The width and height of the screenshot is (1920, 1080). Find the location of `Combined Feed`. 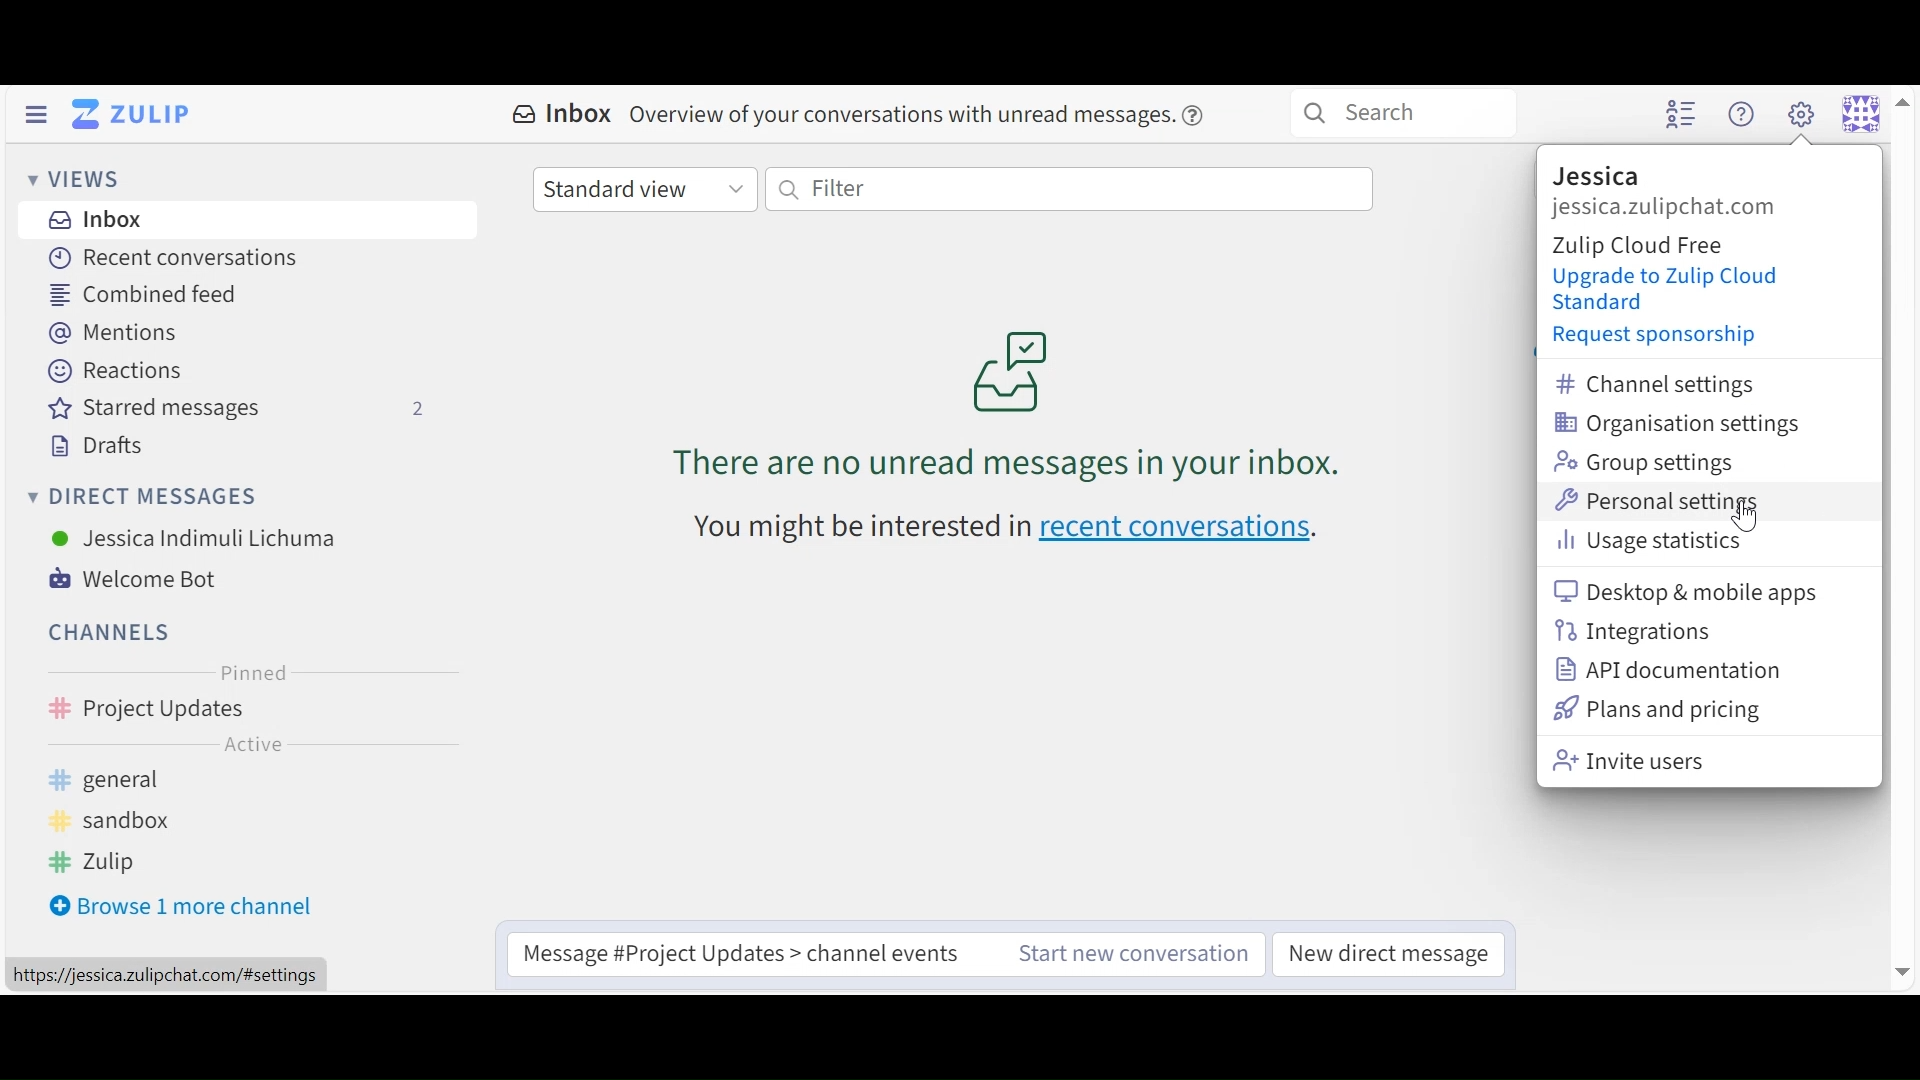

Combined Feed is located at coordinates (149, 293).